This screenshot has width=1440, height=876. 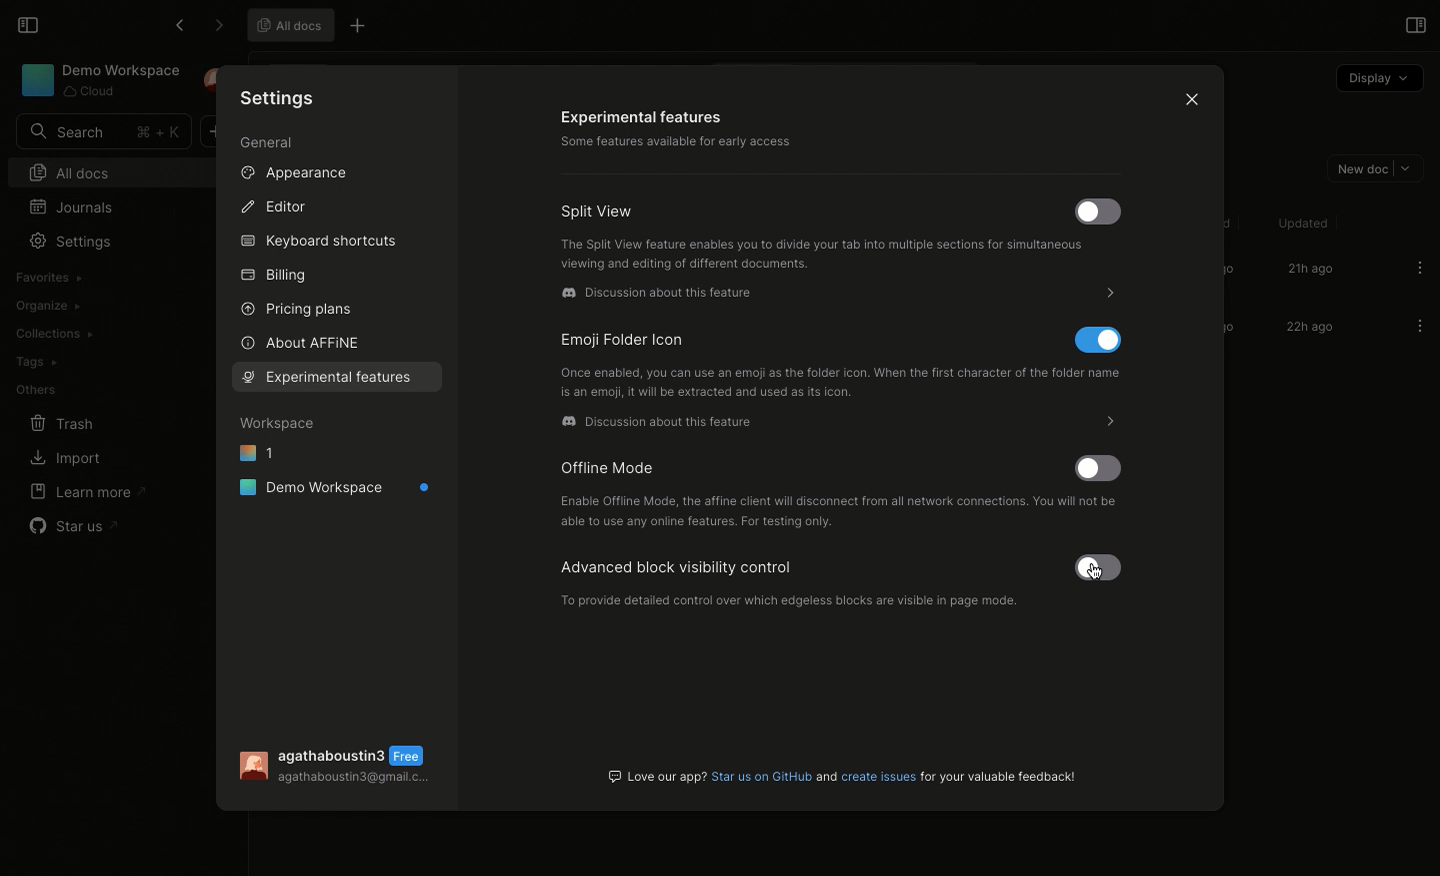 What do you see at coordinates (268, 145) in the screenshot?
I see `General` at bounding box center [268, 145].